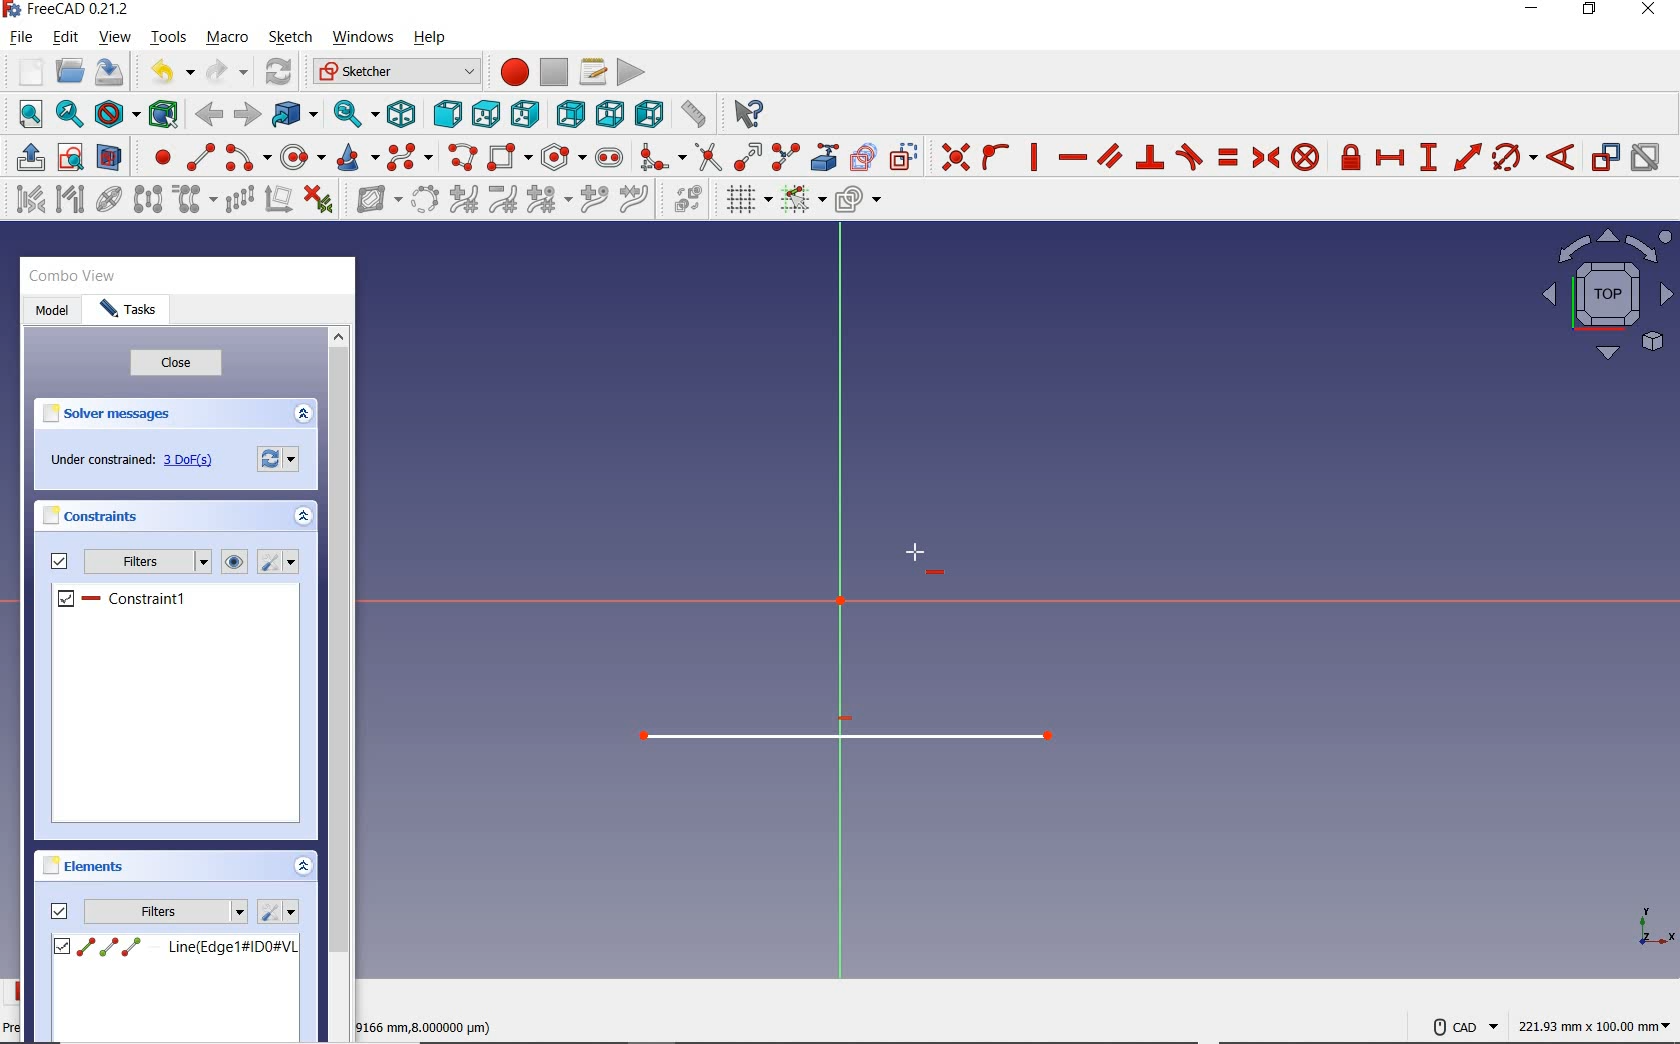 This screenshot has width=1680, height=1044. What do you see at coordinates (1655, 929) in the screenshot?
I see `Shape` at bounding box center [1655, 929].